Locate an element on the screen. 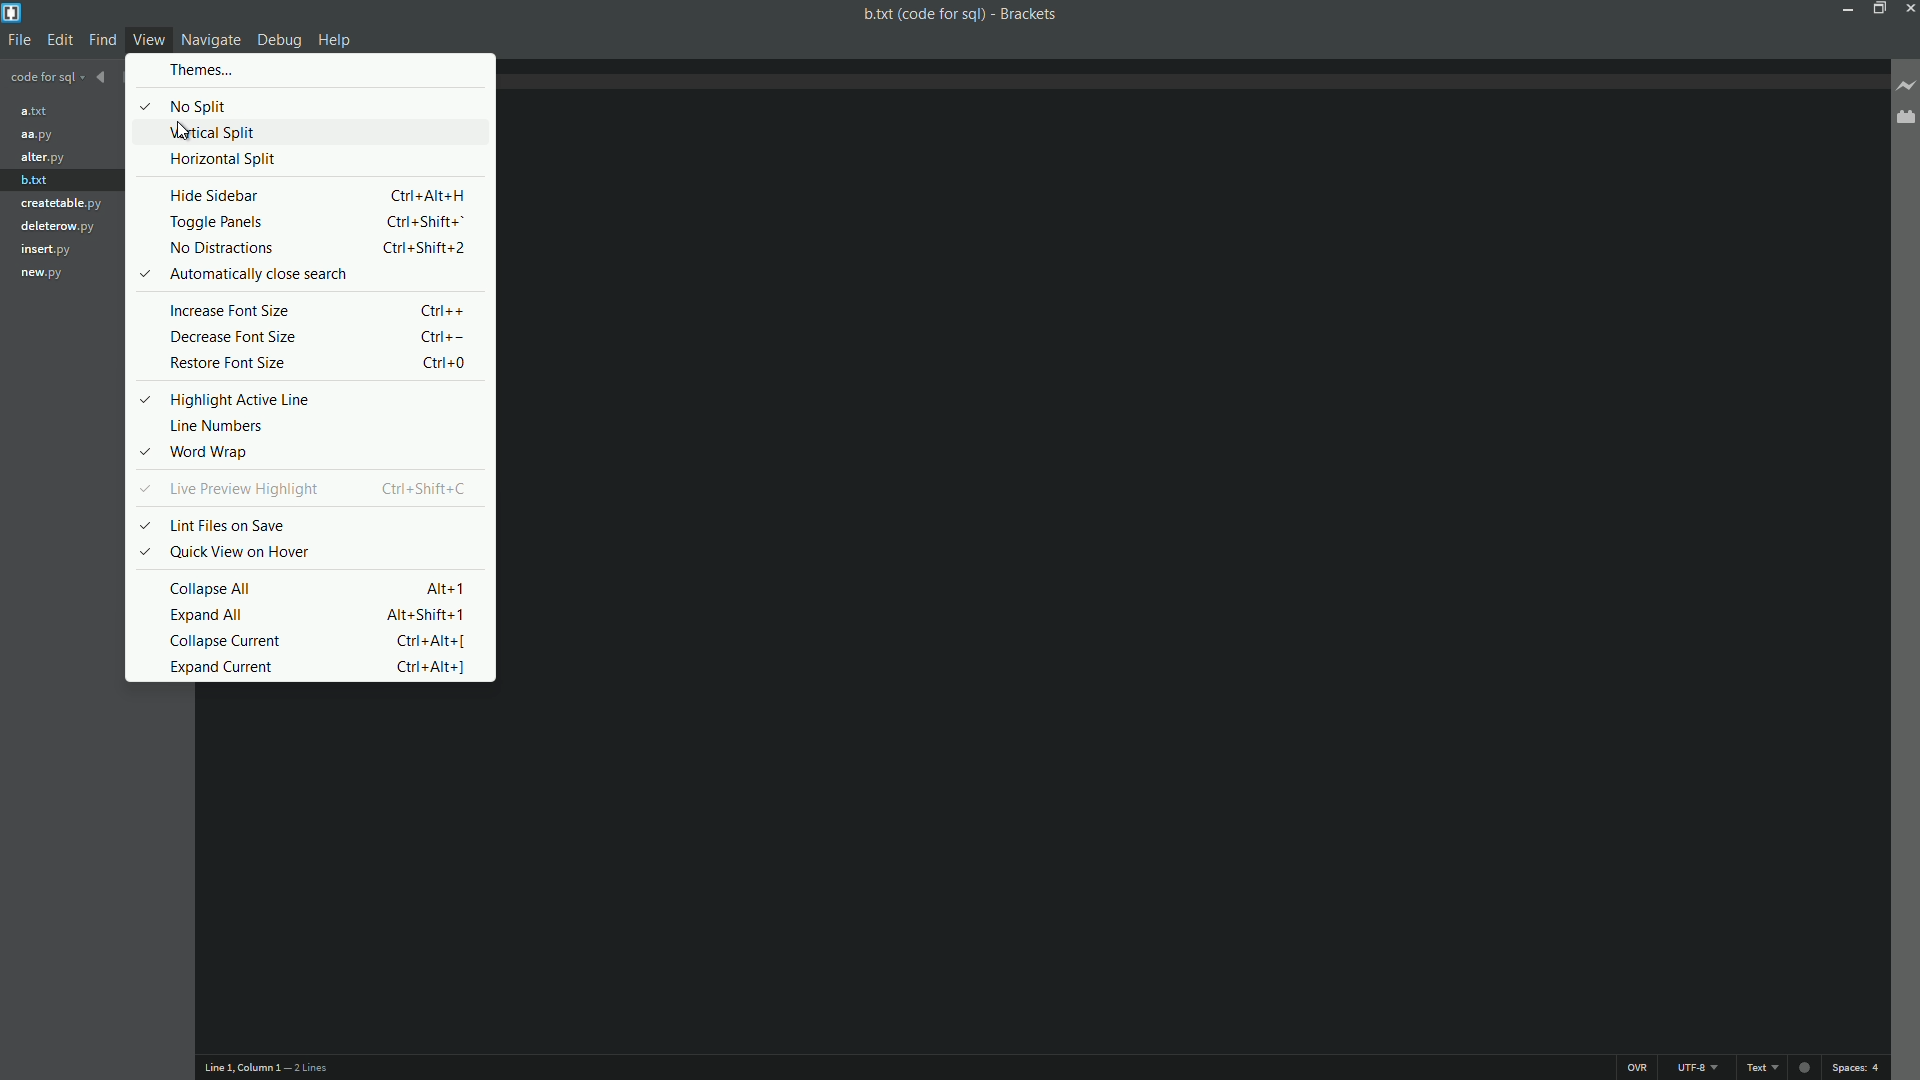 This screenshot has height=1080, width=1920. Live preview is located at coordinates (1906, 89).